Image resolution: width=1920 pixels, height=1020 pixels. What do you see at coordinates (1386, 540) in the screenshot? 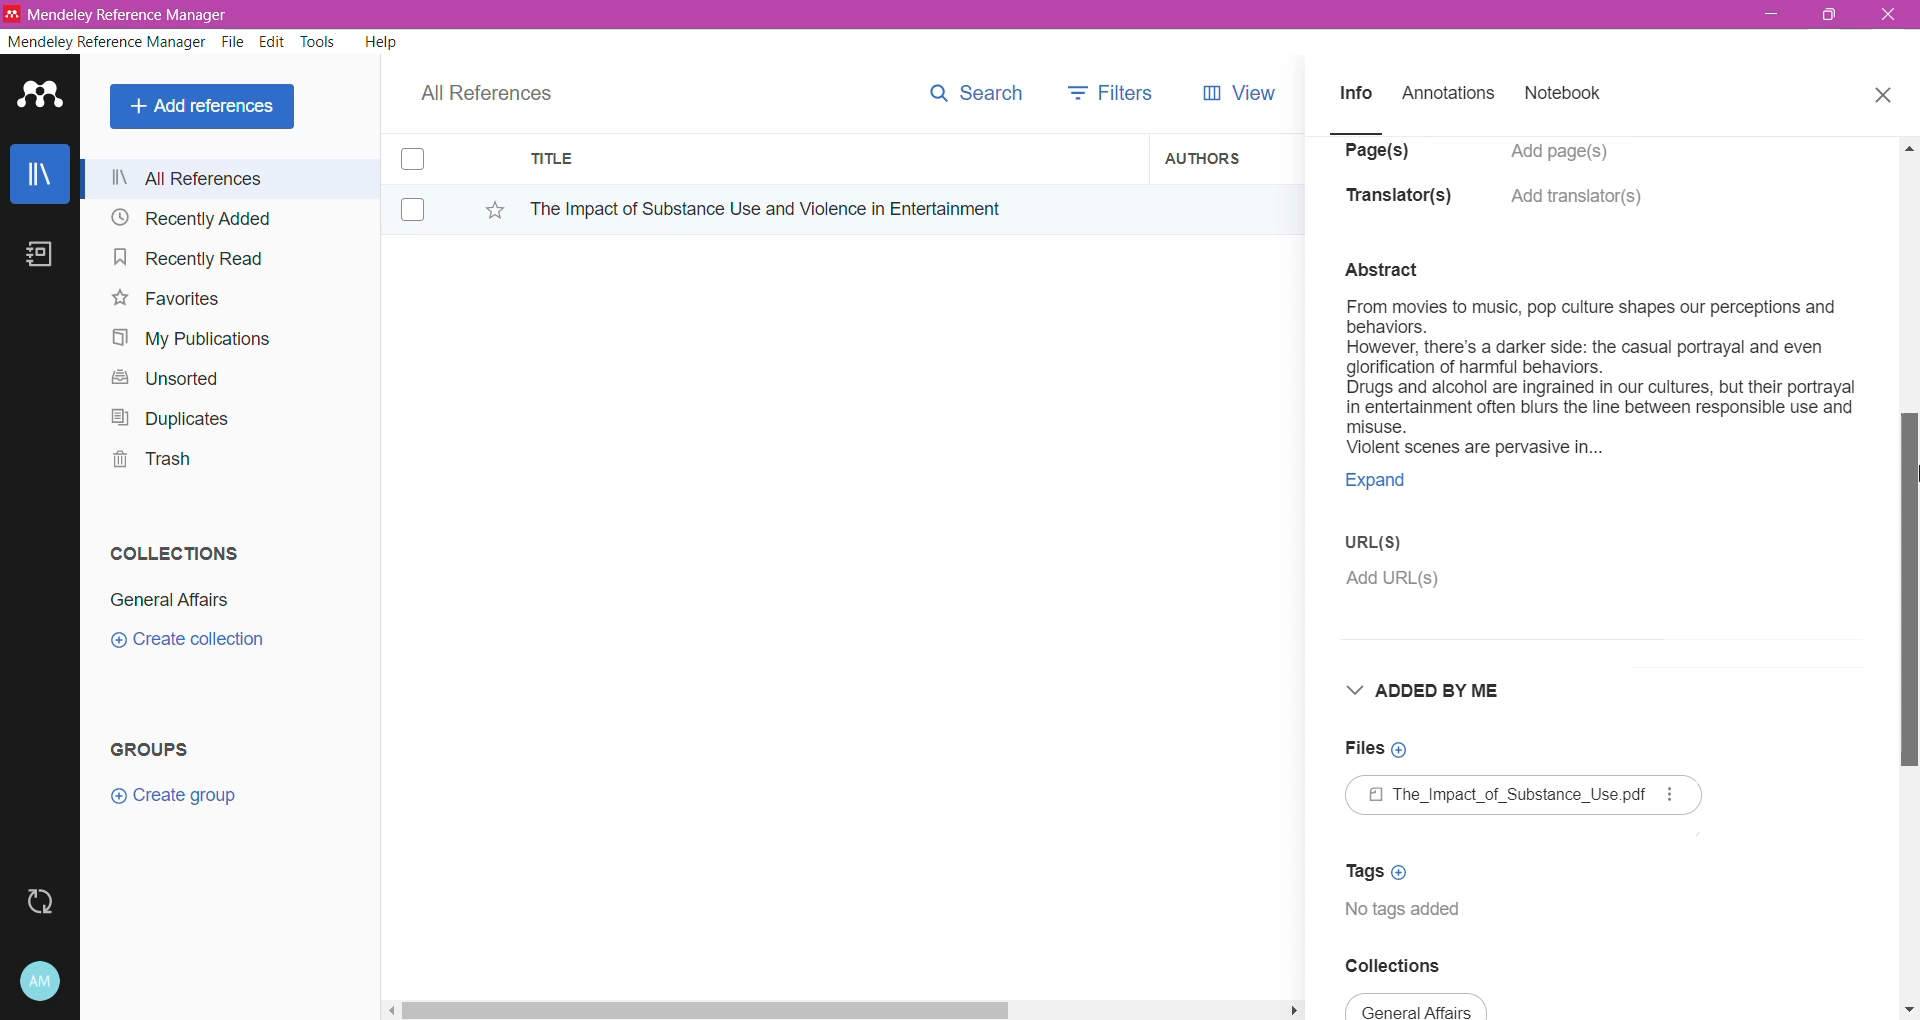
I see `URL(S)` at bounding box center [1386, 540].